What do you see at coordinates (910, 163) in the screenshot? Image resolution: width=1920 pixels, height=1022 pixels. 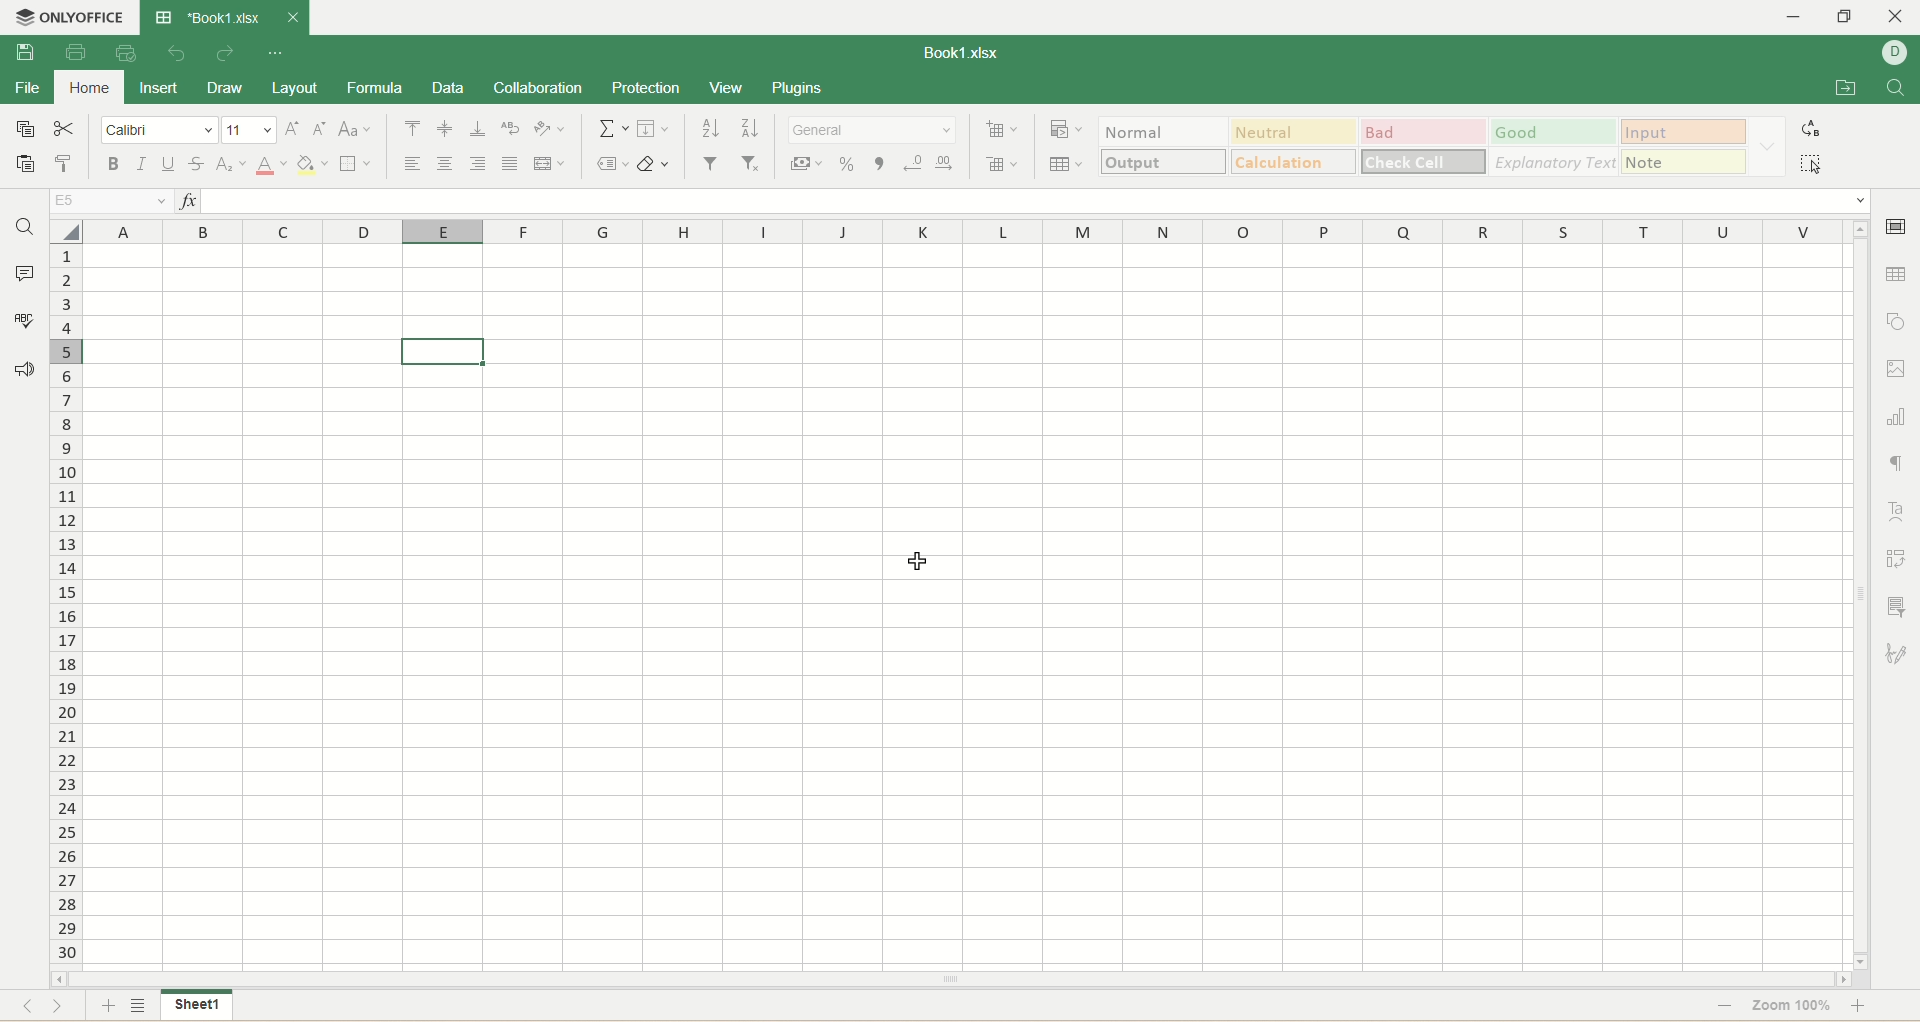 I see `decrease decimal` at bounding box center [910, 163].